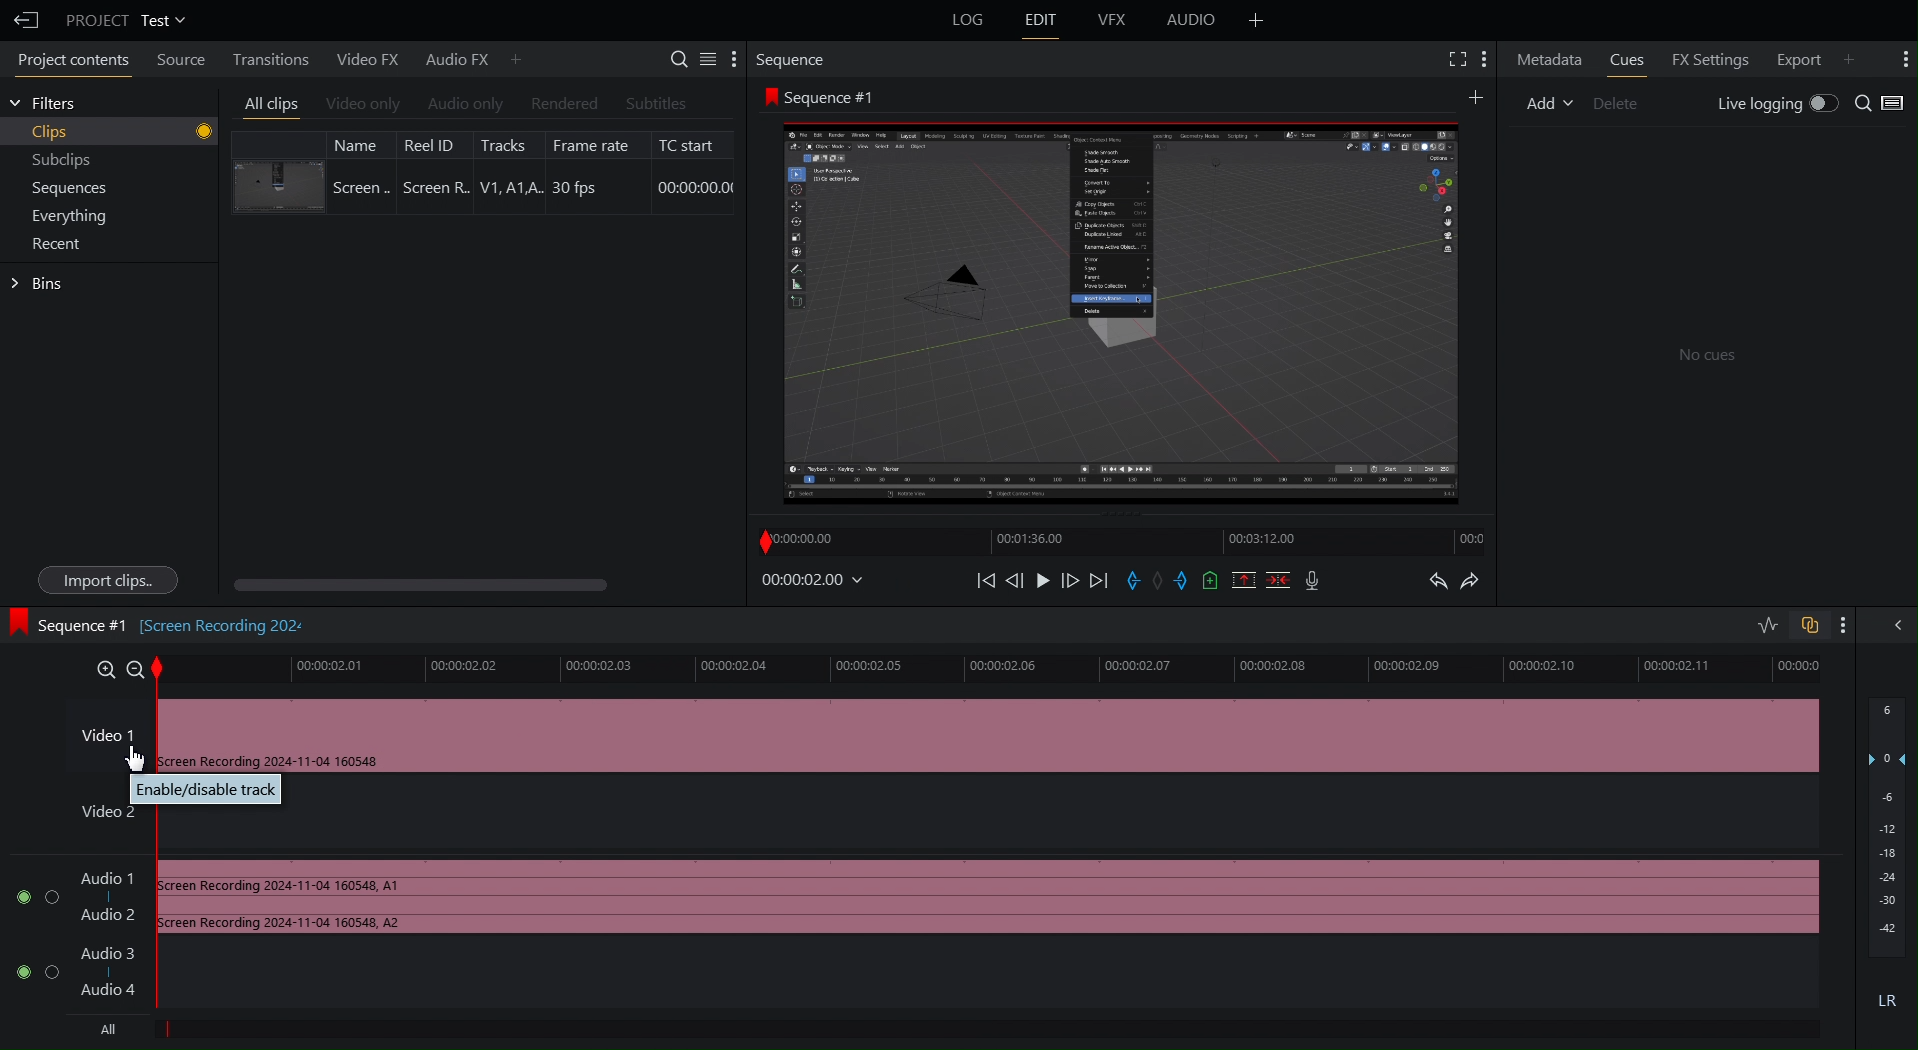  What do you see at coordinates (38, 284) in the screenshot?
I see `Bins` at bounding box center [38, 284].